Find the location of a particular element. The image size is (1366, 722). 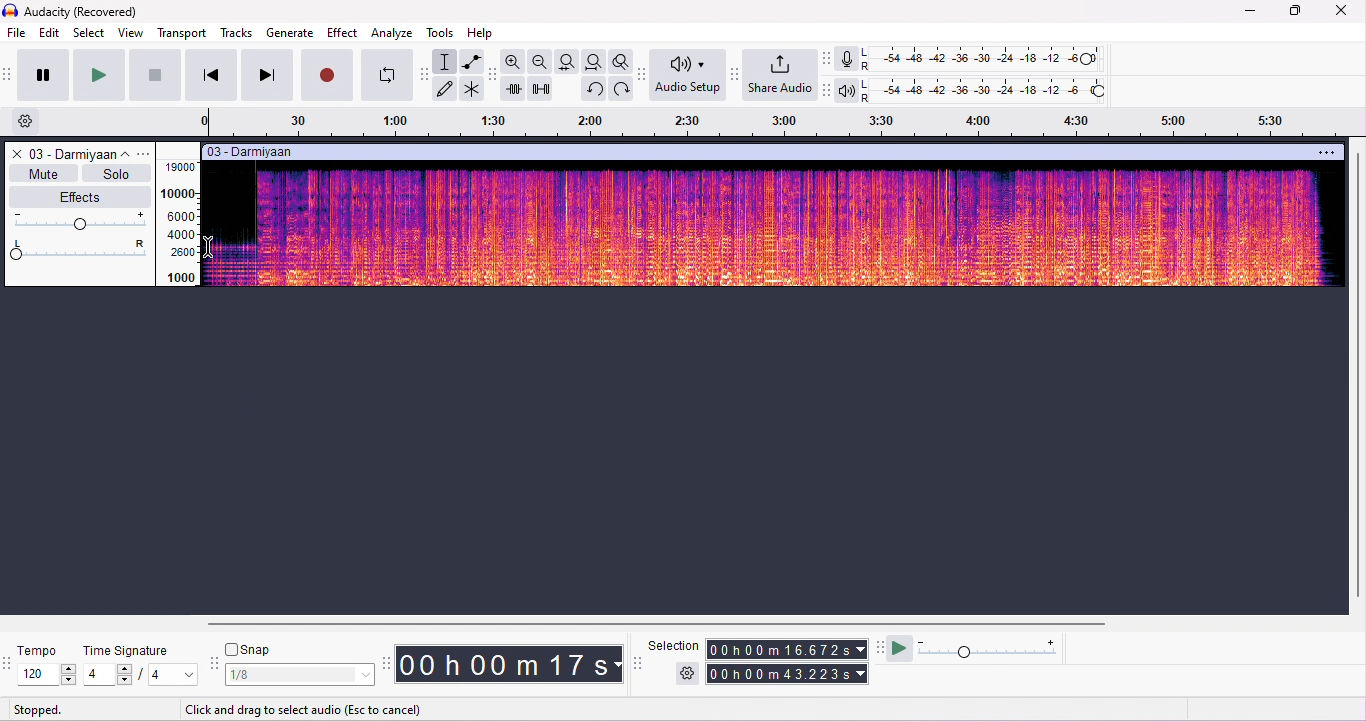

pause is located at coordinates (45, 74).